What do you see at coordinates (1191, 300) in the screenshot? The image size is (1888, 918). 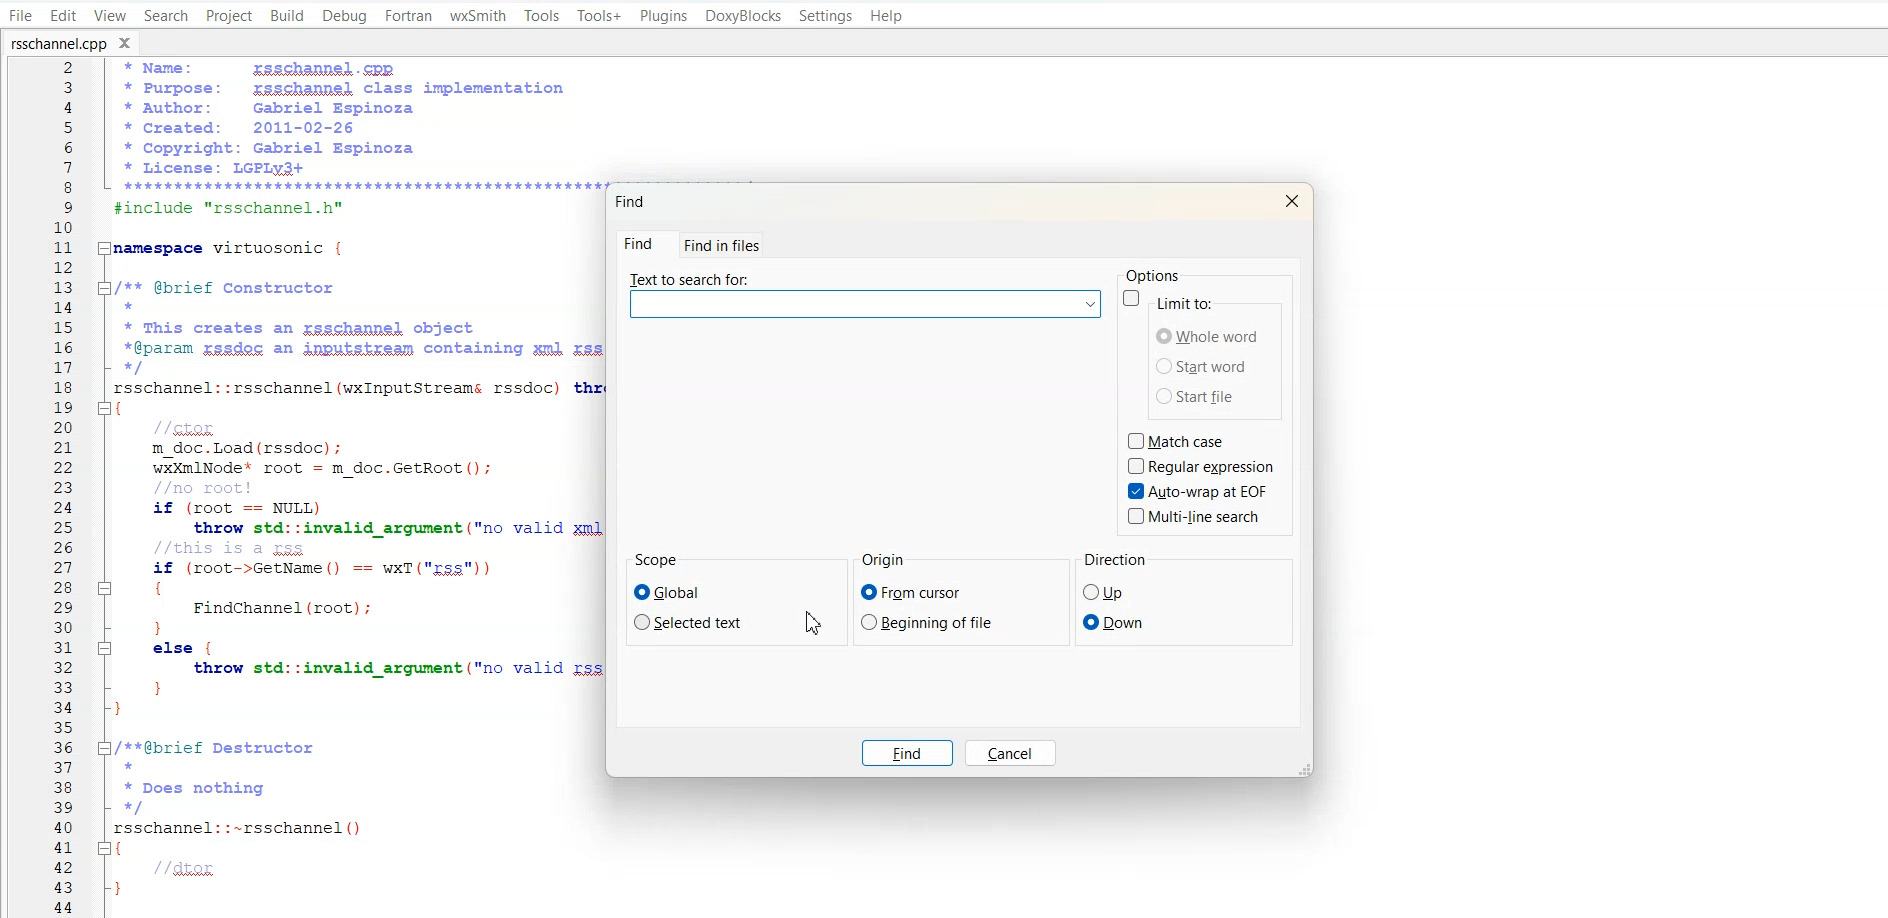 I see `Limit to` at bounding box center [1191, 300].